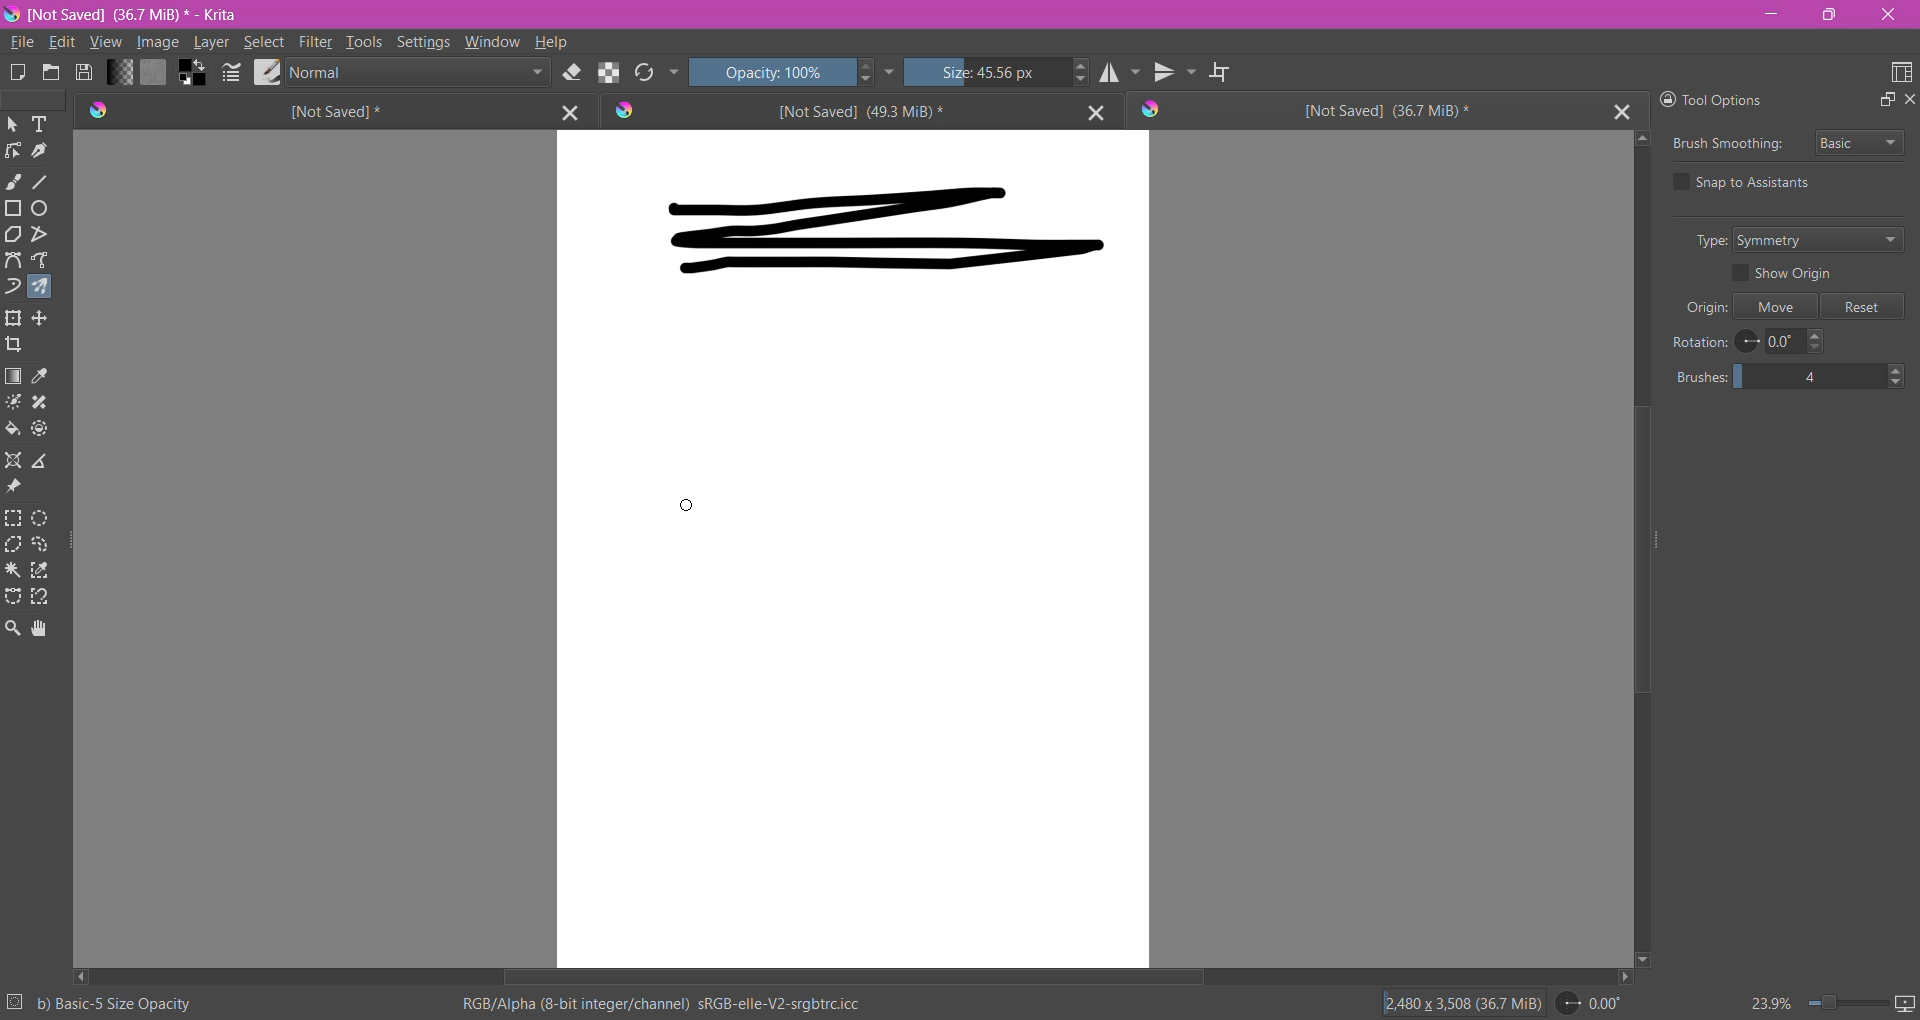 Image resolution: width=1920 pixels, height=1020 pixels. Describe the element at coordinates (157, 44) in the screenshot. I see `Image` at that location.